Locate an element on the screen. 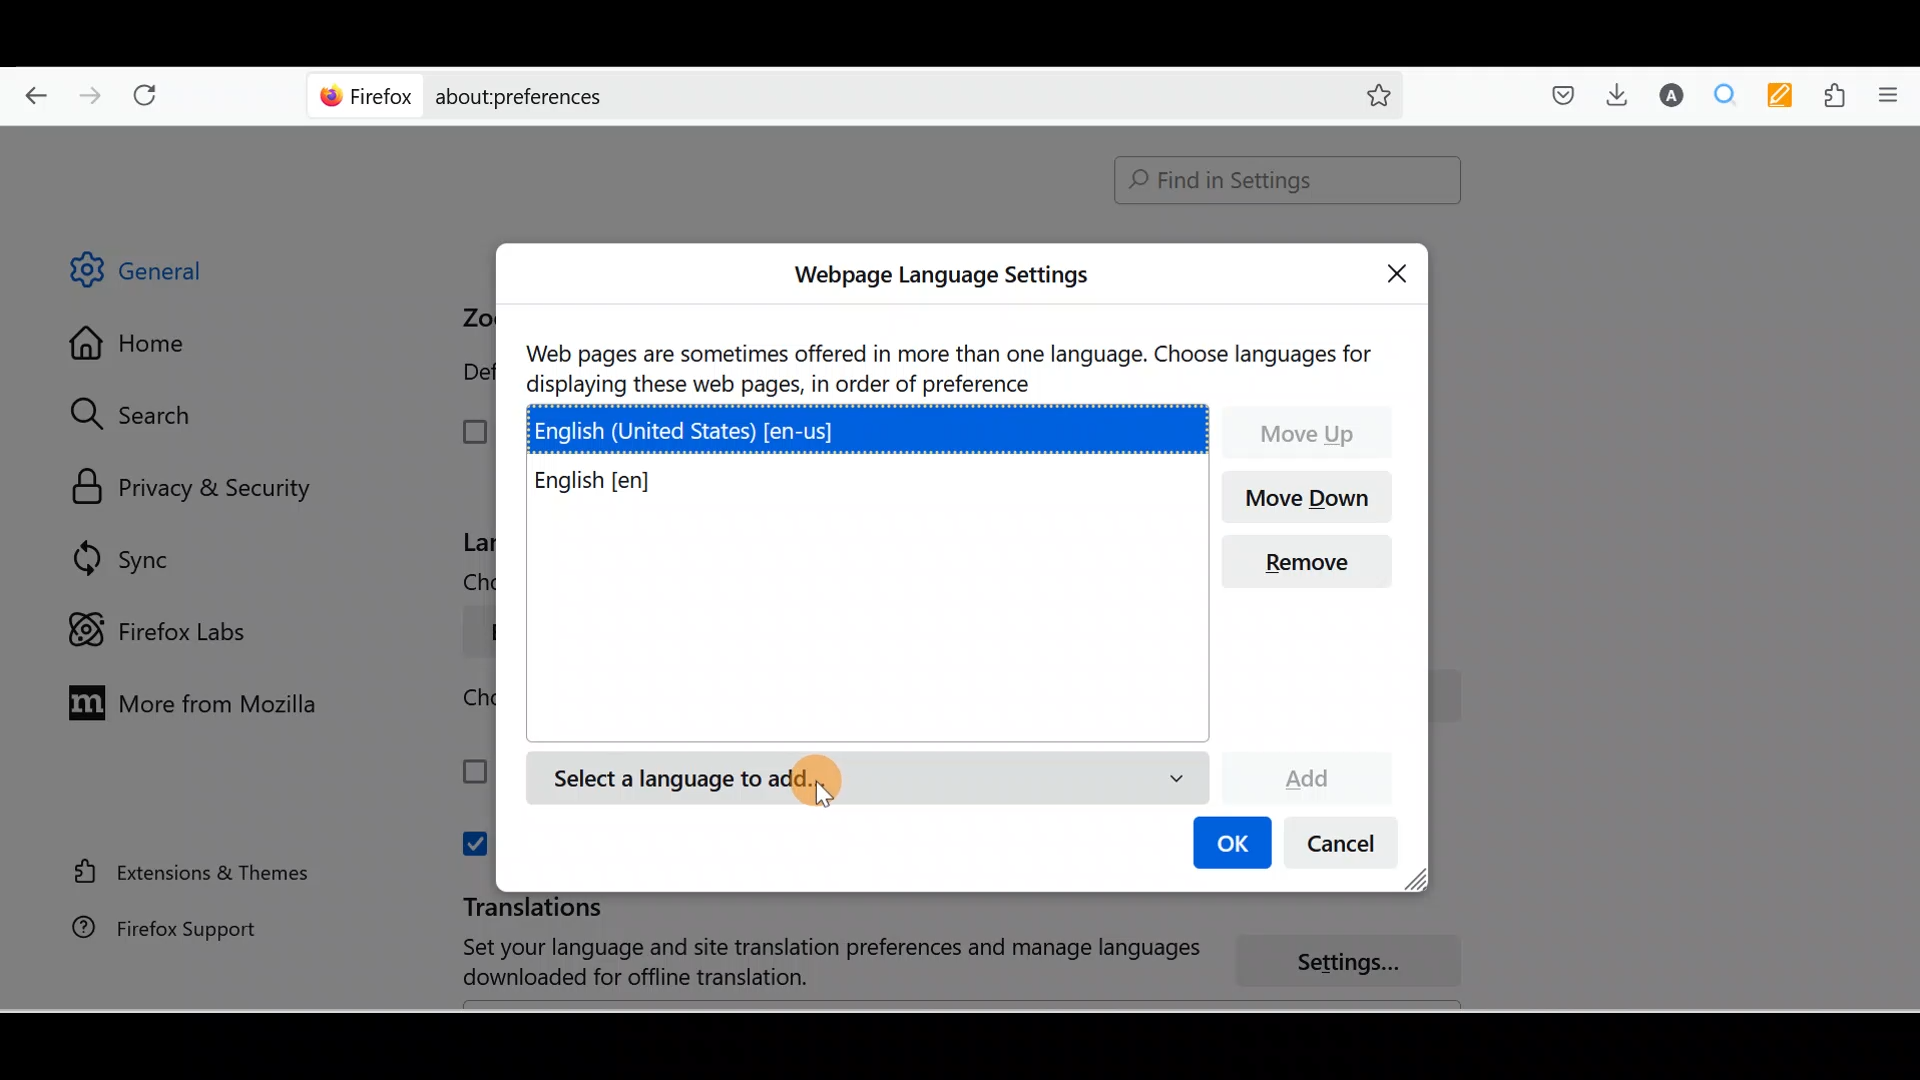  Cancel is located at coordinates (1347, 848).